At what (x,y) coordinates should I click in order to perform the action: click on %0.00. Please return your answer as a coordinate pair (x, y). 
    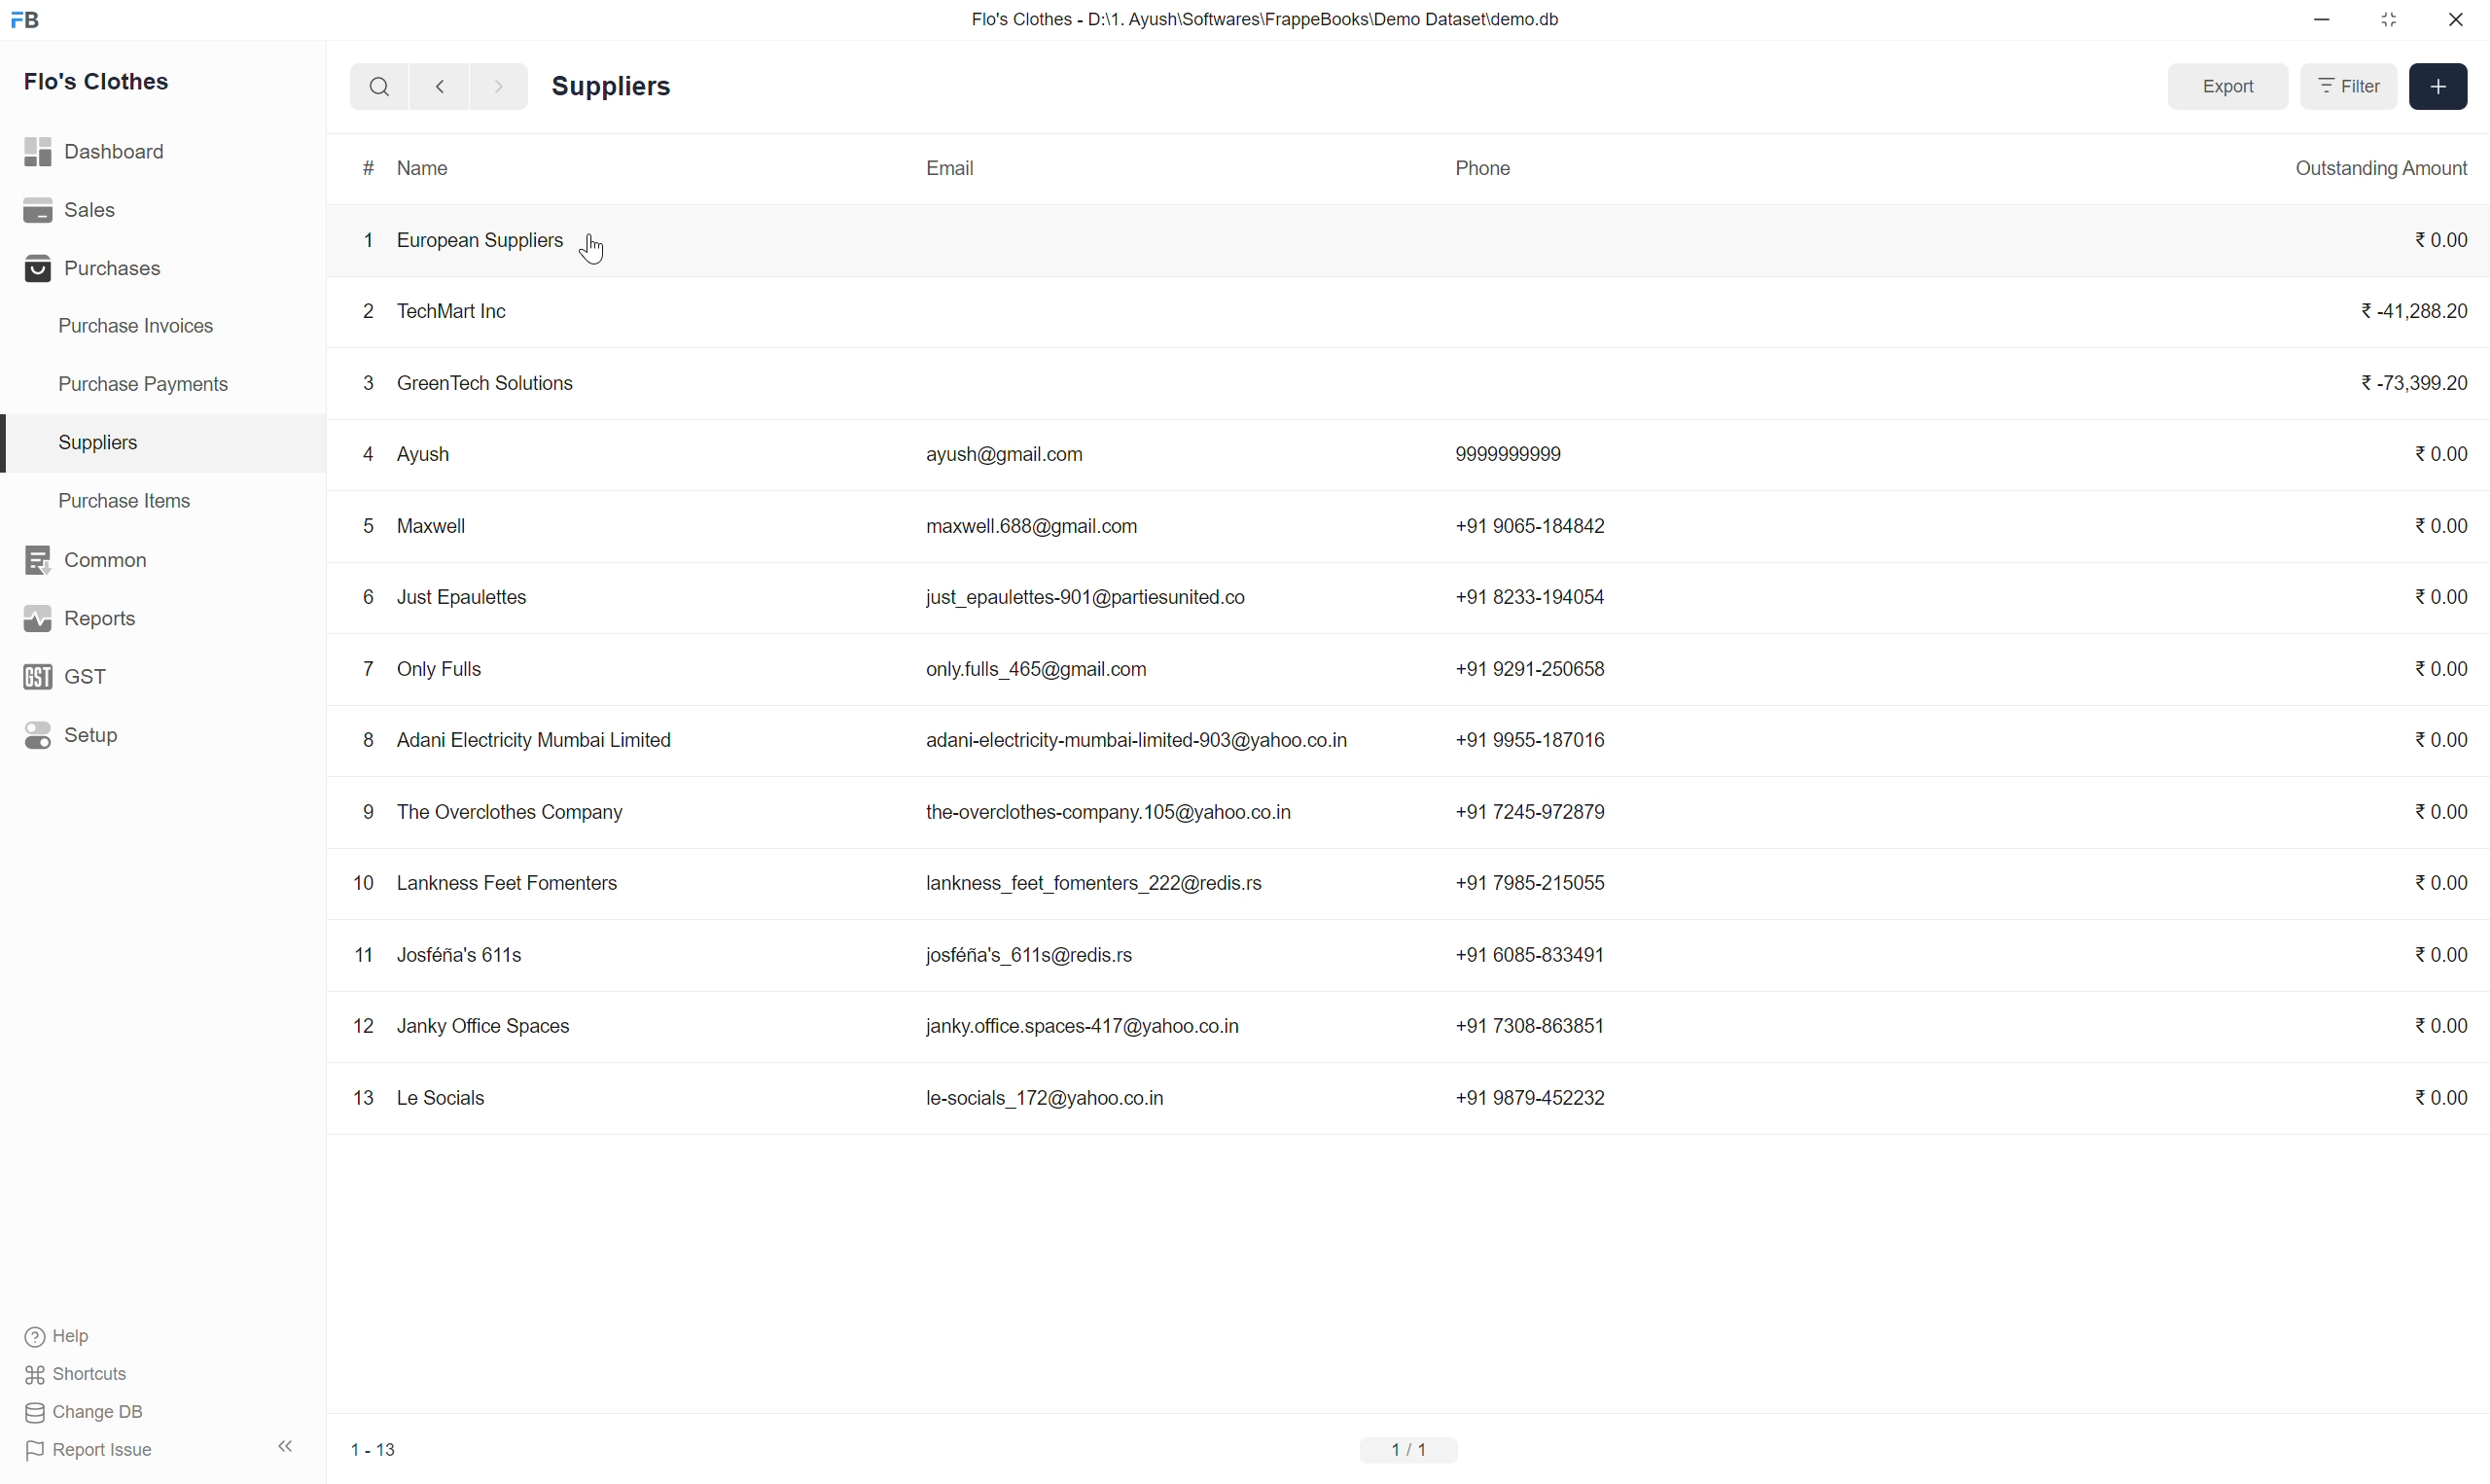
    Looking at the image, I should click on (2436, 1097).